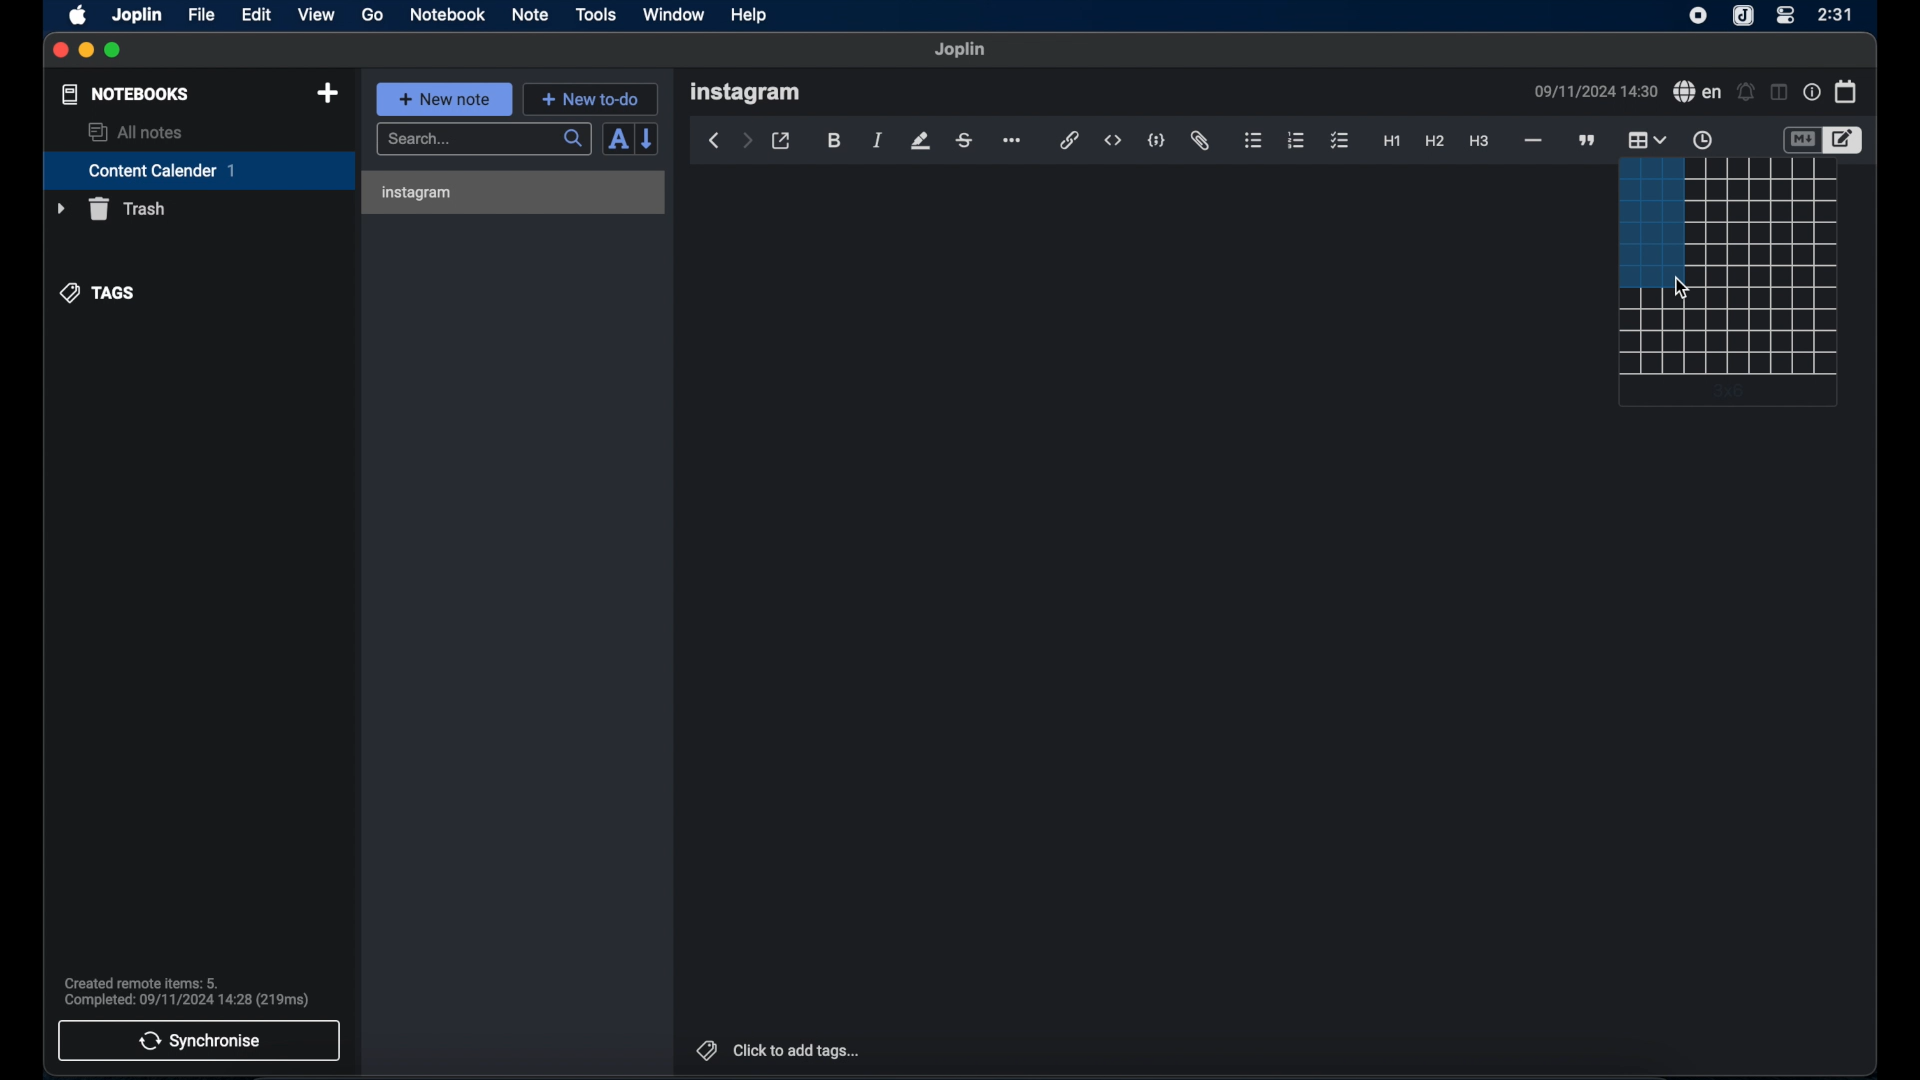 This screenshot has width=1920, height=1080. What do you see at coordinates (751, 16) in the screenshot?
I see `help` at bounding box center [751, 16].